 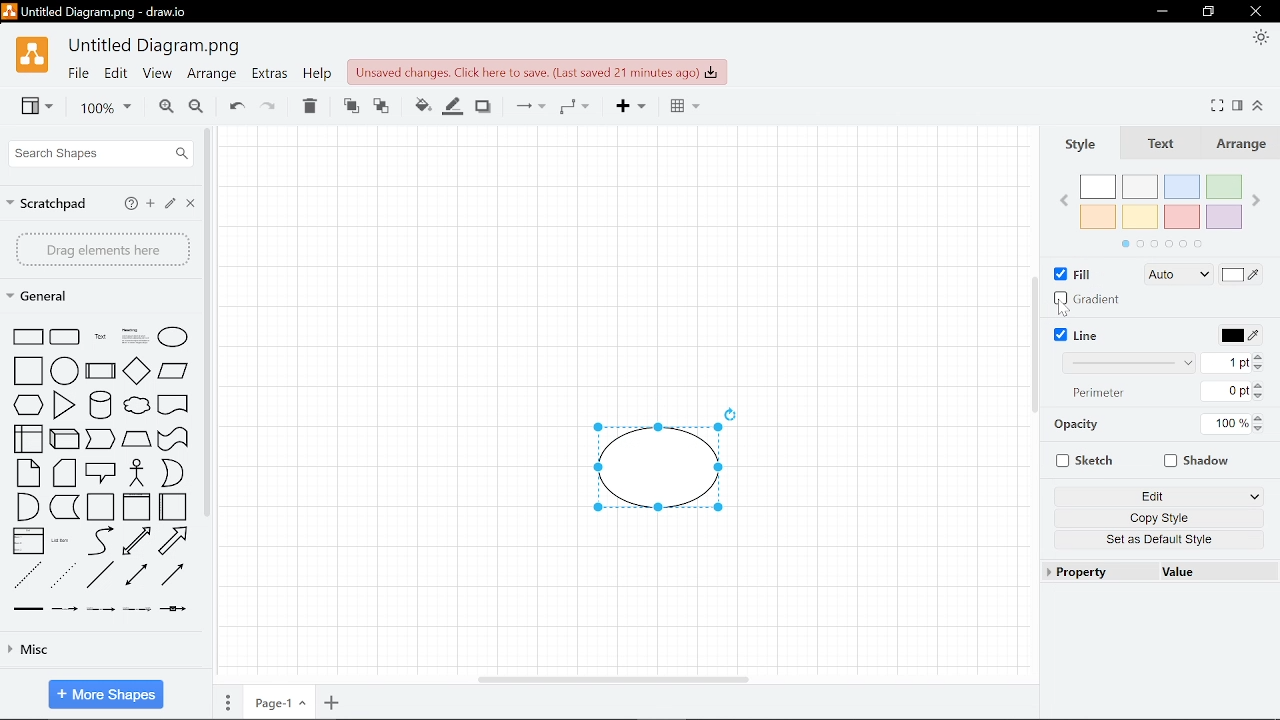 I want to click on To front, so click(x=348, y=104).